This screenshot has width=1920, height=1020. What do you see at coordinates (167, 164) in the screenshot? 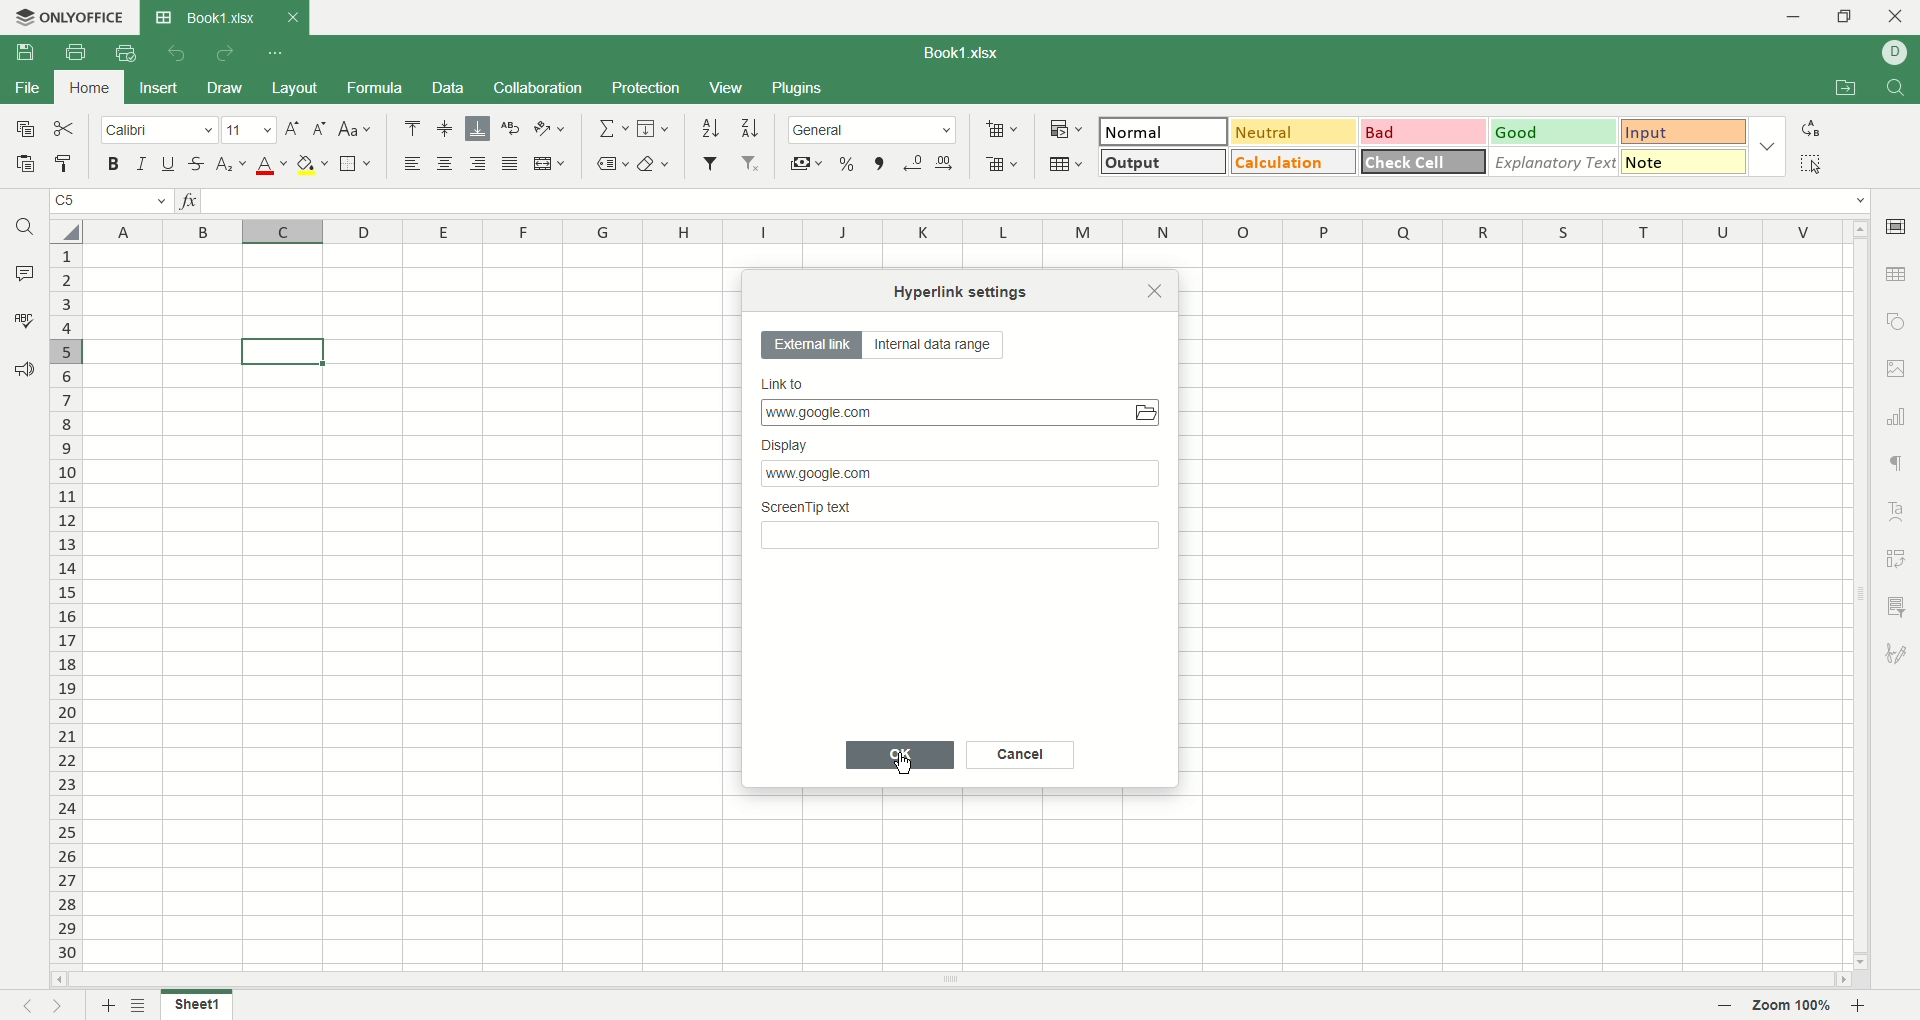
I see `underline` at bounding box center [167, 164].